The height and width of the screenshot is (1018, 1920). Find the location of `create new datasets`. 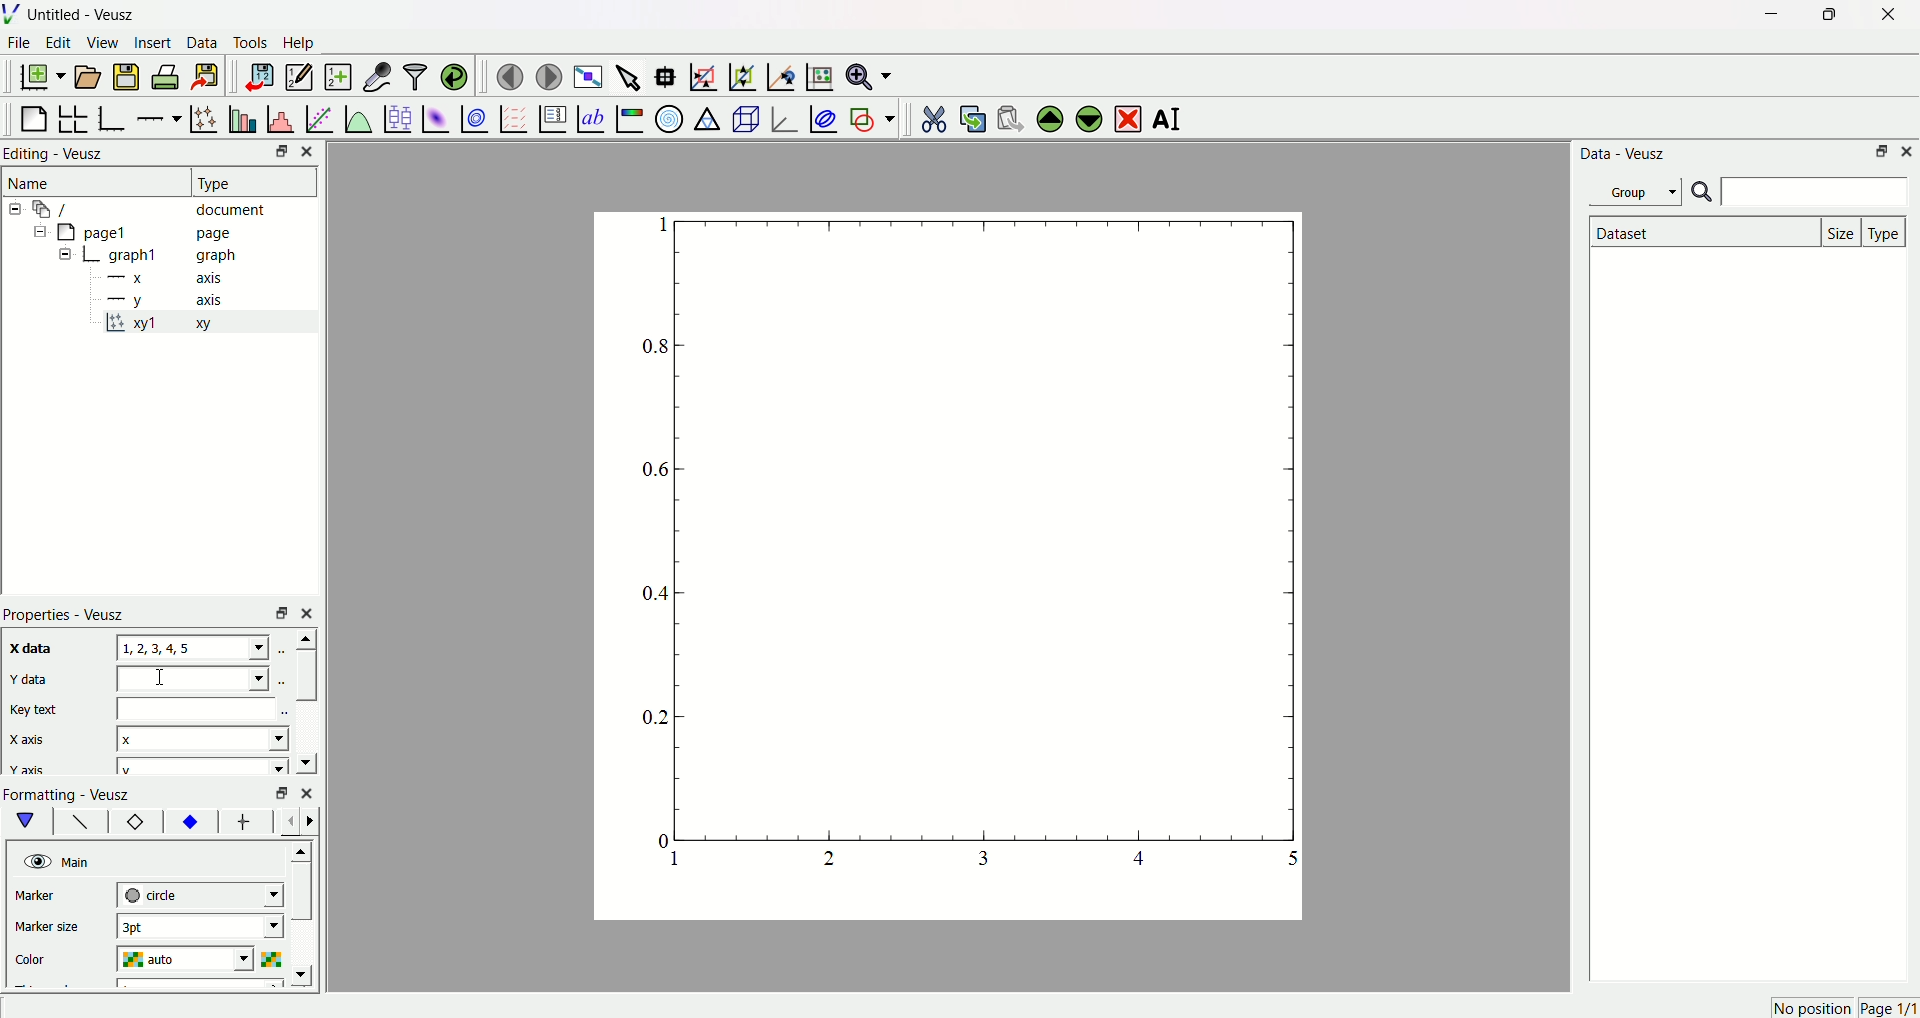

create new datasets is located at coordinates (336, 77).